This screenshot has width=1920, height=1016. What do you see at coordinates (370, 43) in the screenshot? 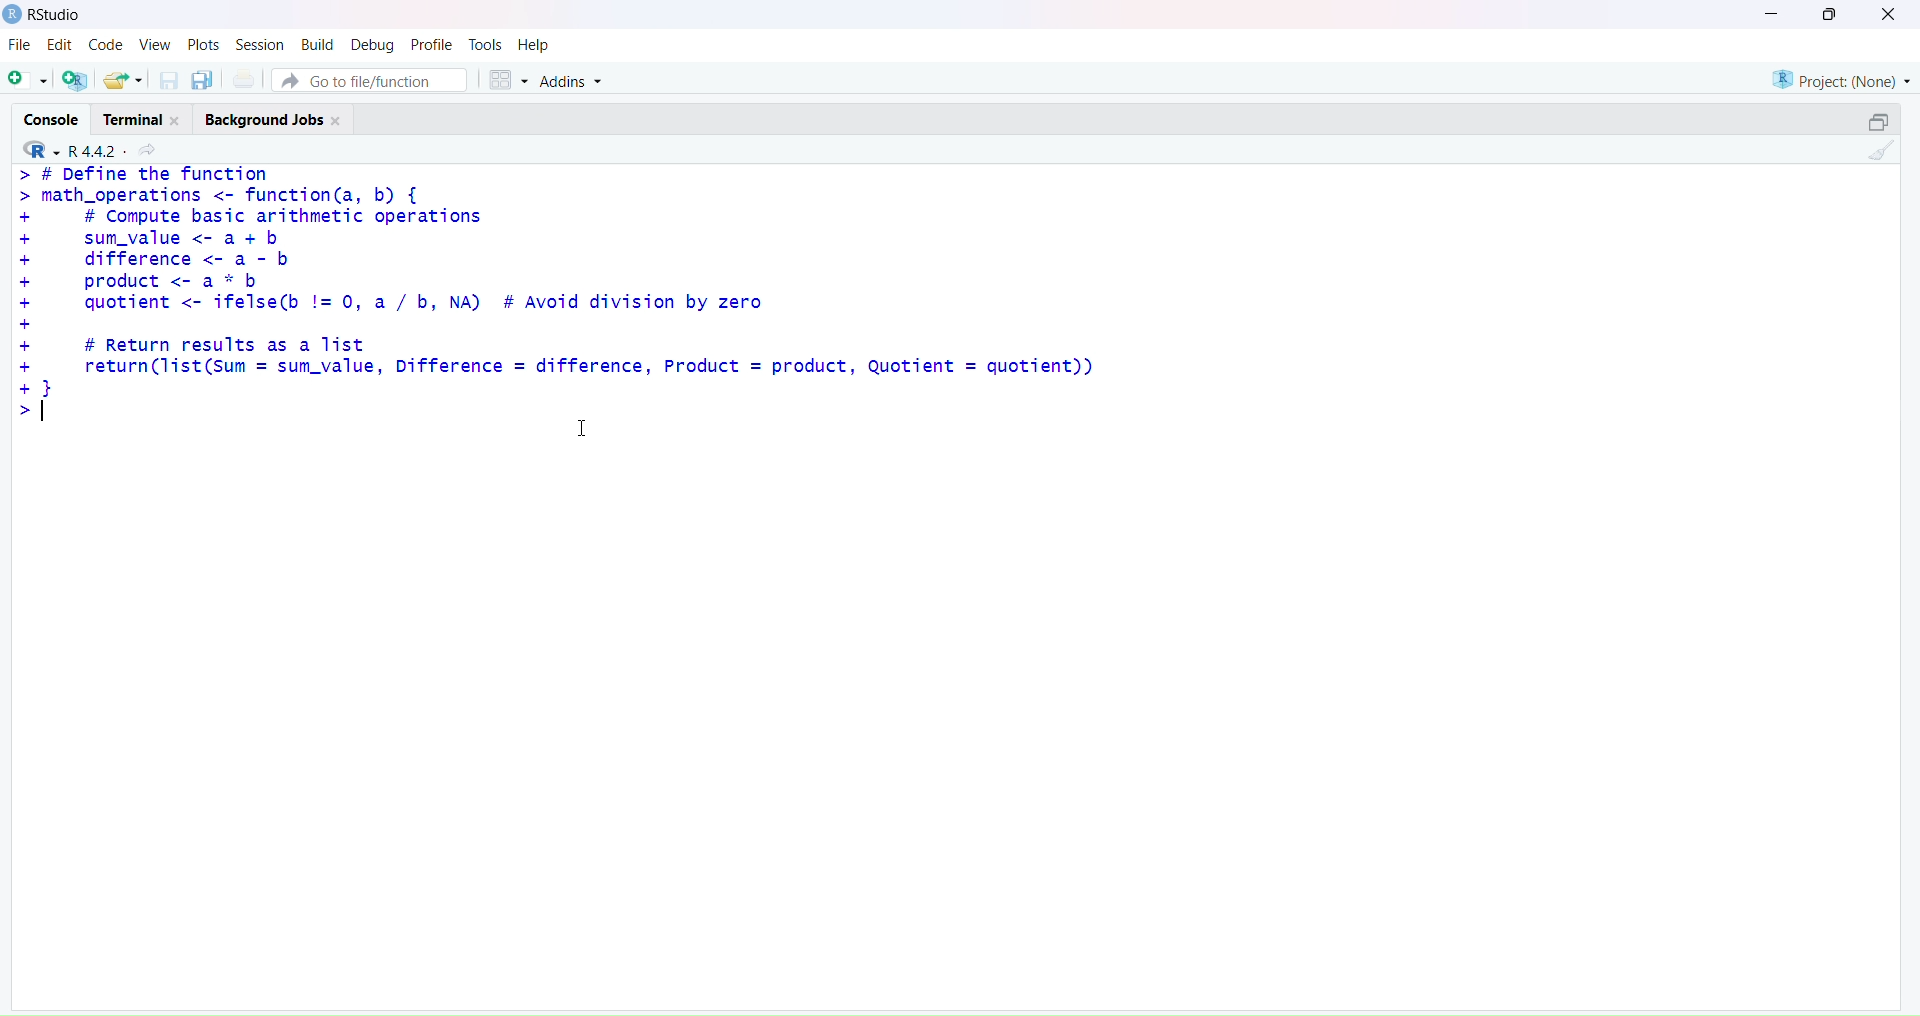
I see `Debug` at bounding box center [370, 43].